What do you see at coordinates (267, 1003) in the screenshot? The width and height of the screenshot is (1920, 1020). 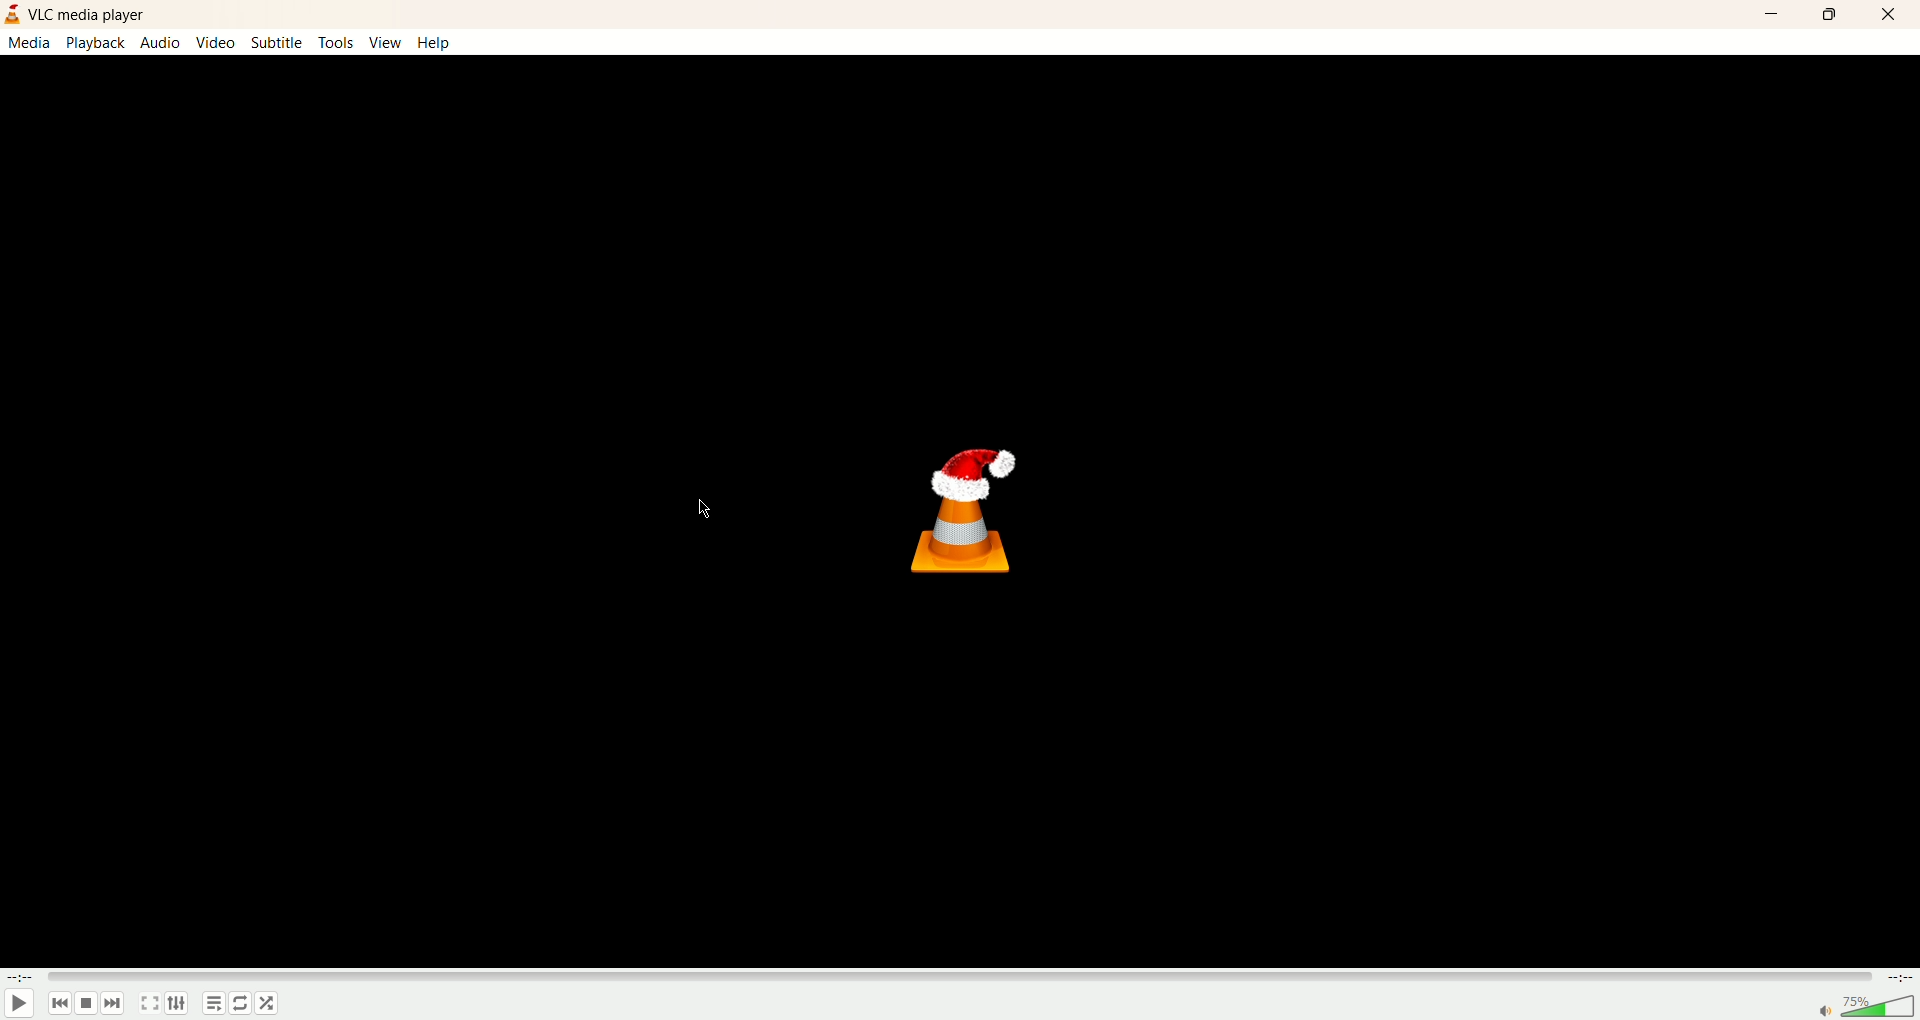 I see `loop` at bounding box center [267, 1003].